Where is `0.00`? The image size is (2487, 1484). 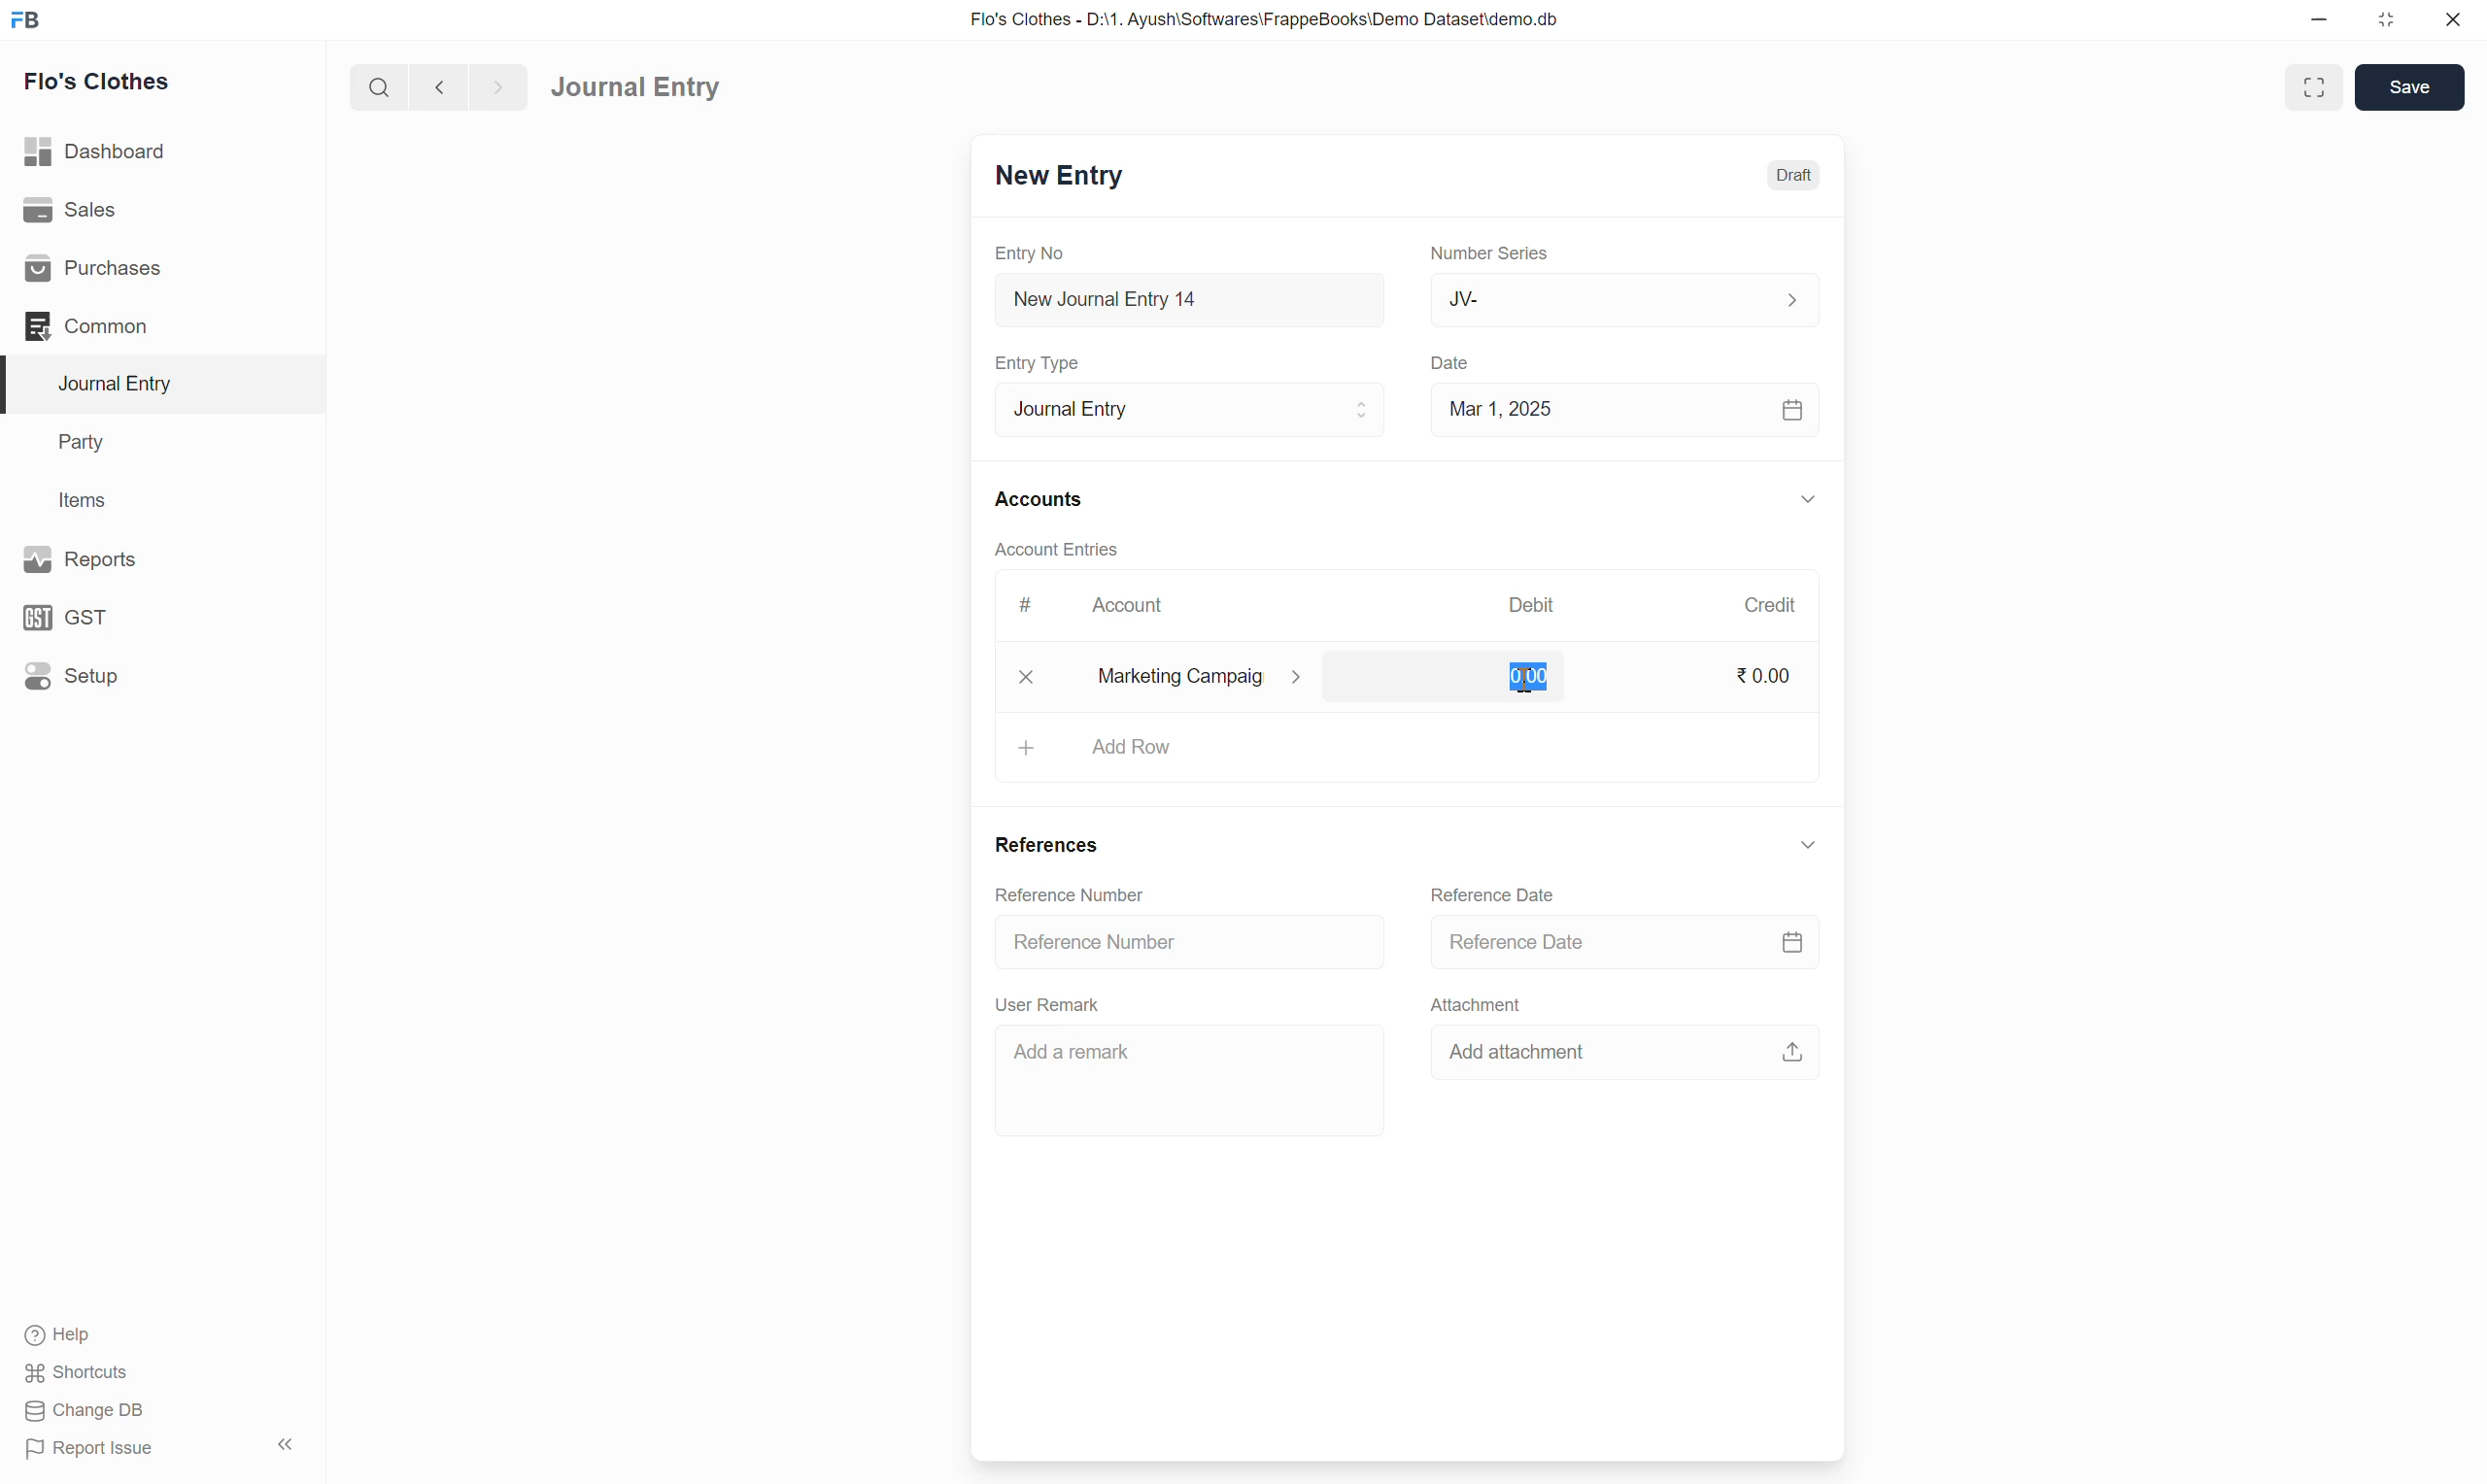
0.00 is located at coordinates (1765, 675).